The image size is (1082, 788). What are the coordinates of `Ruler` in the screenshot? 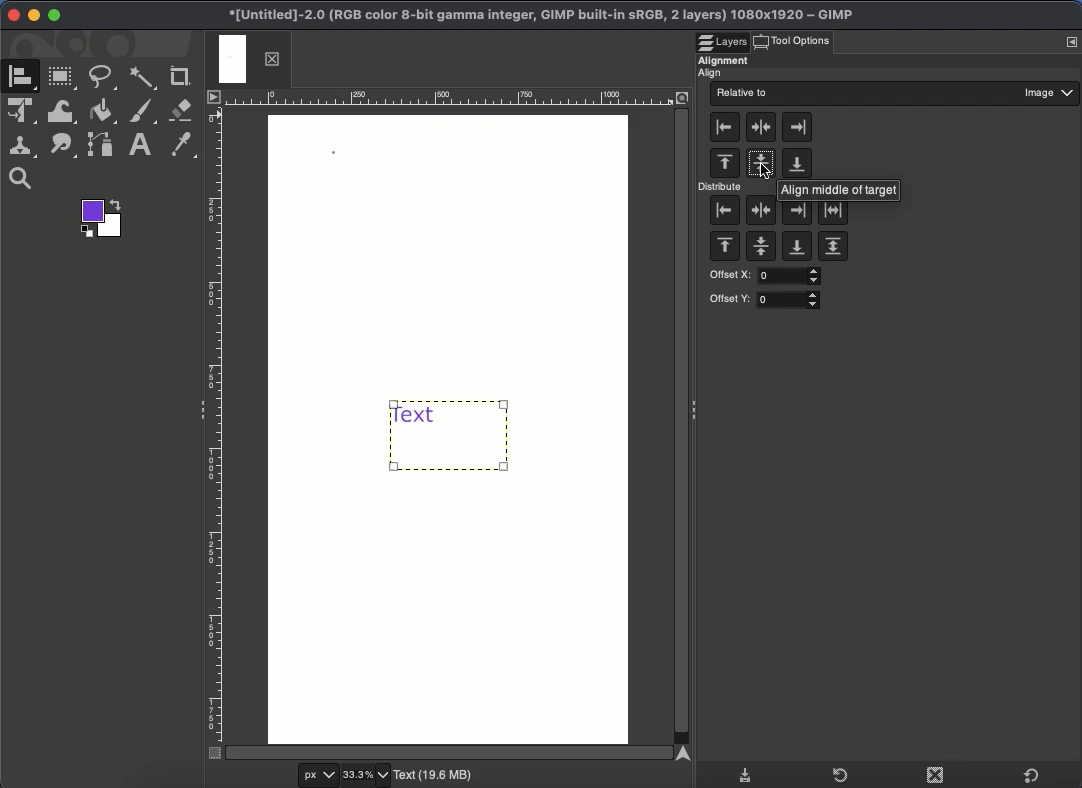 It's located at (466, 98).